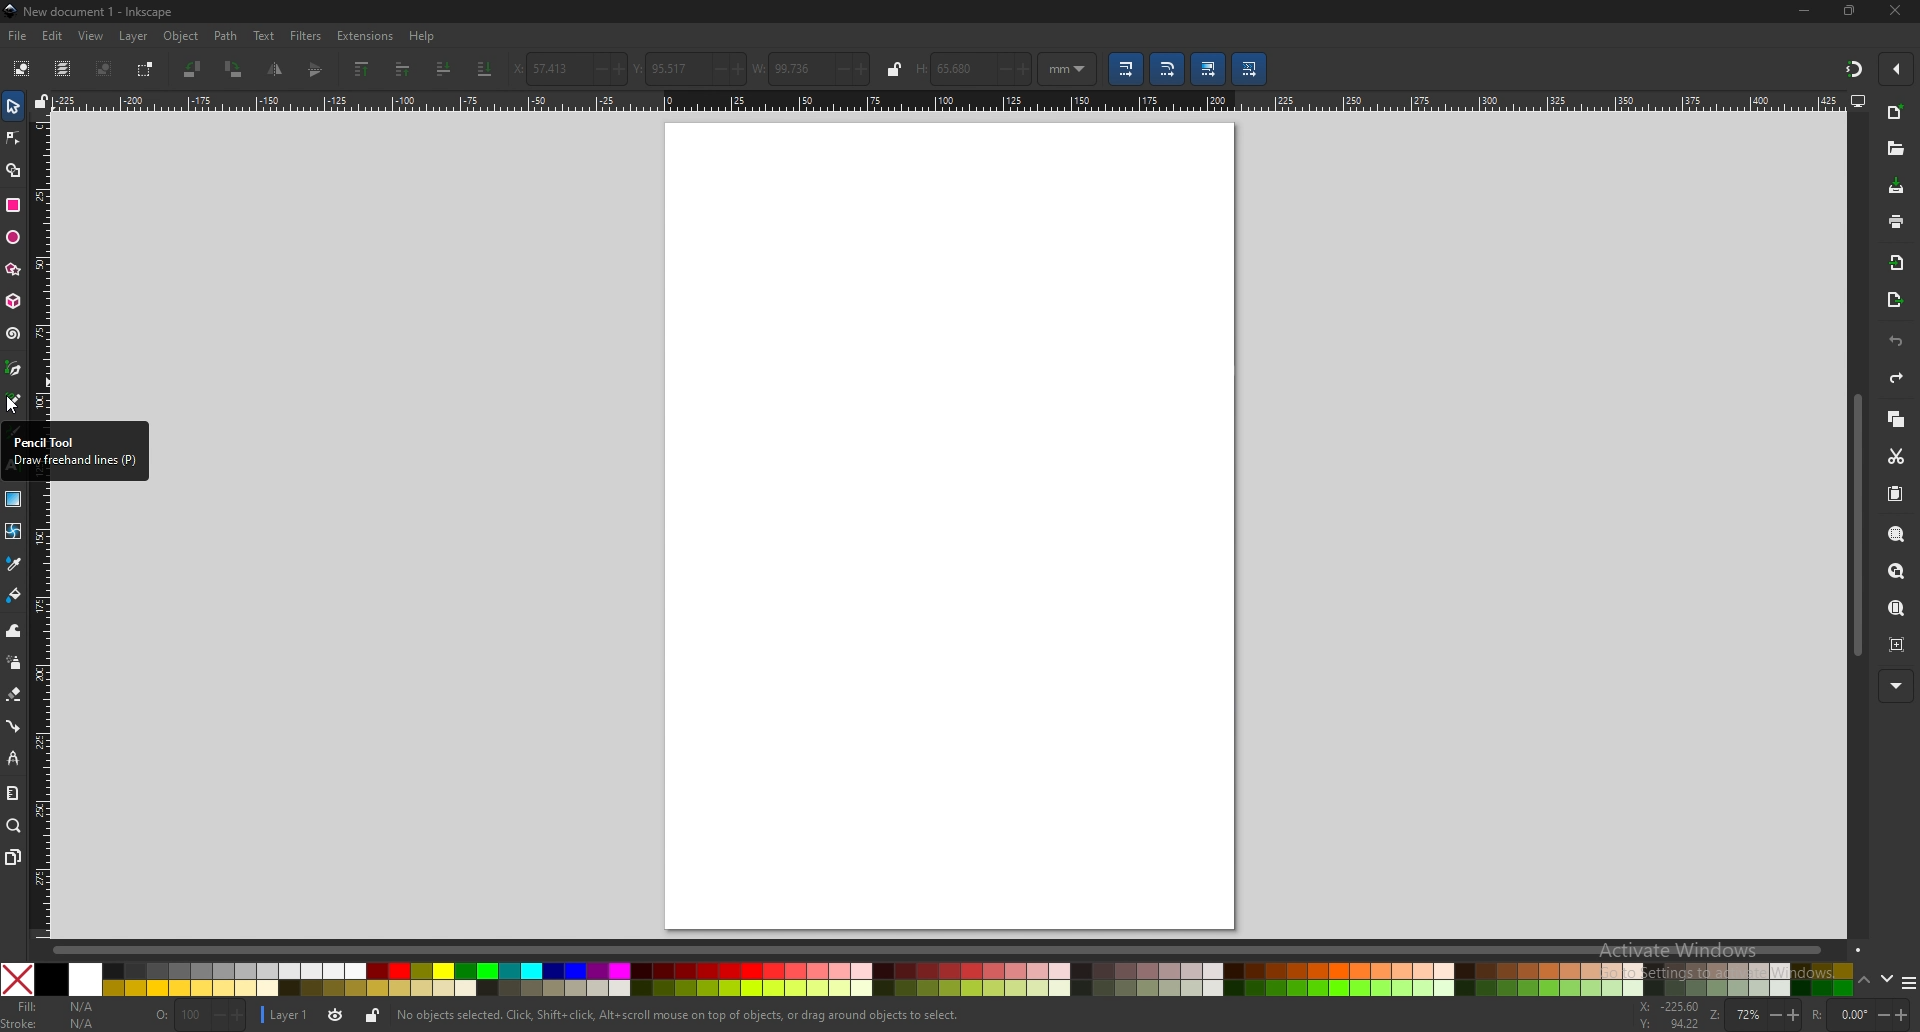 This screenshot has width=1920, height=1032. Describe the element at coordinates (422, 36) in the screenshot. I see `help` at that location.